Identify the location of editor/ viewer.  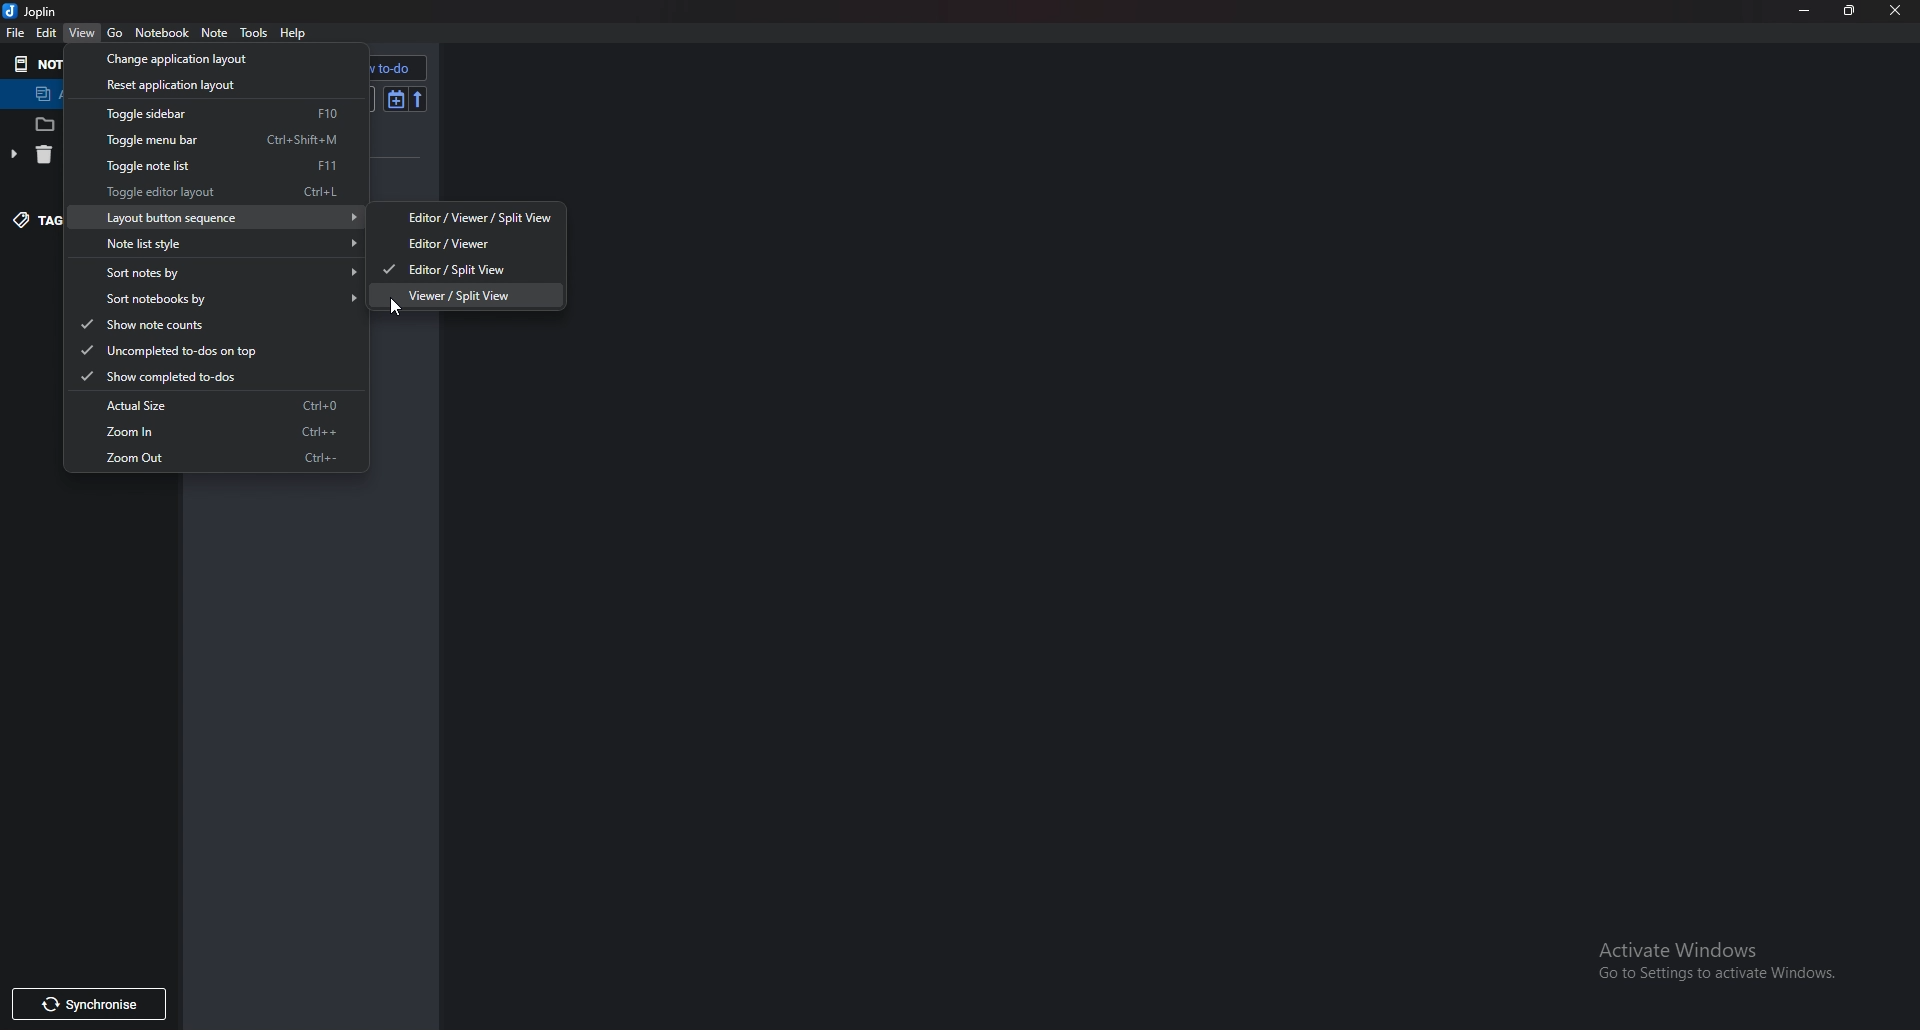
(468, 242).